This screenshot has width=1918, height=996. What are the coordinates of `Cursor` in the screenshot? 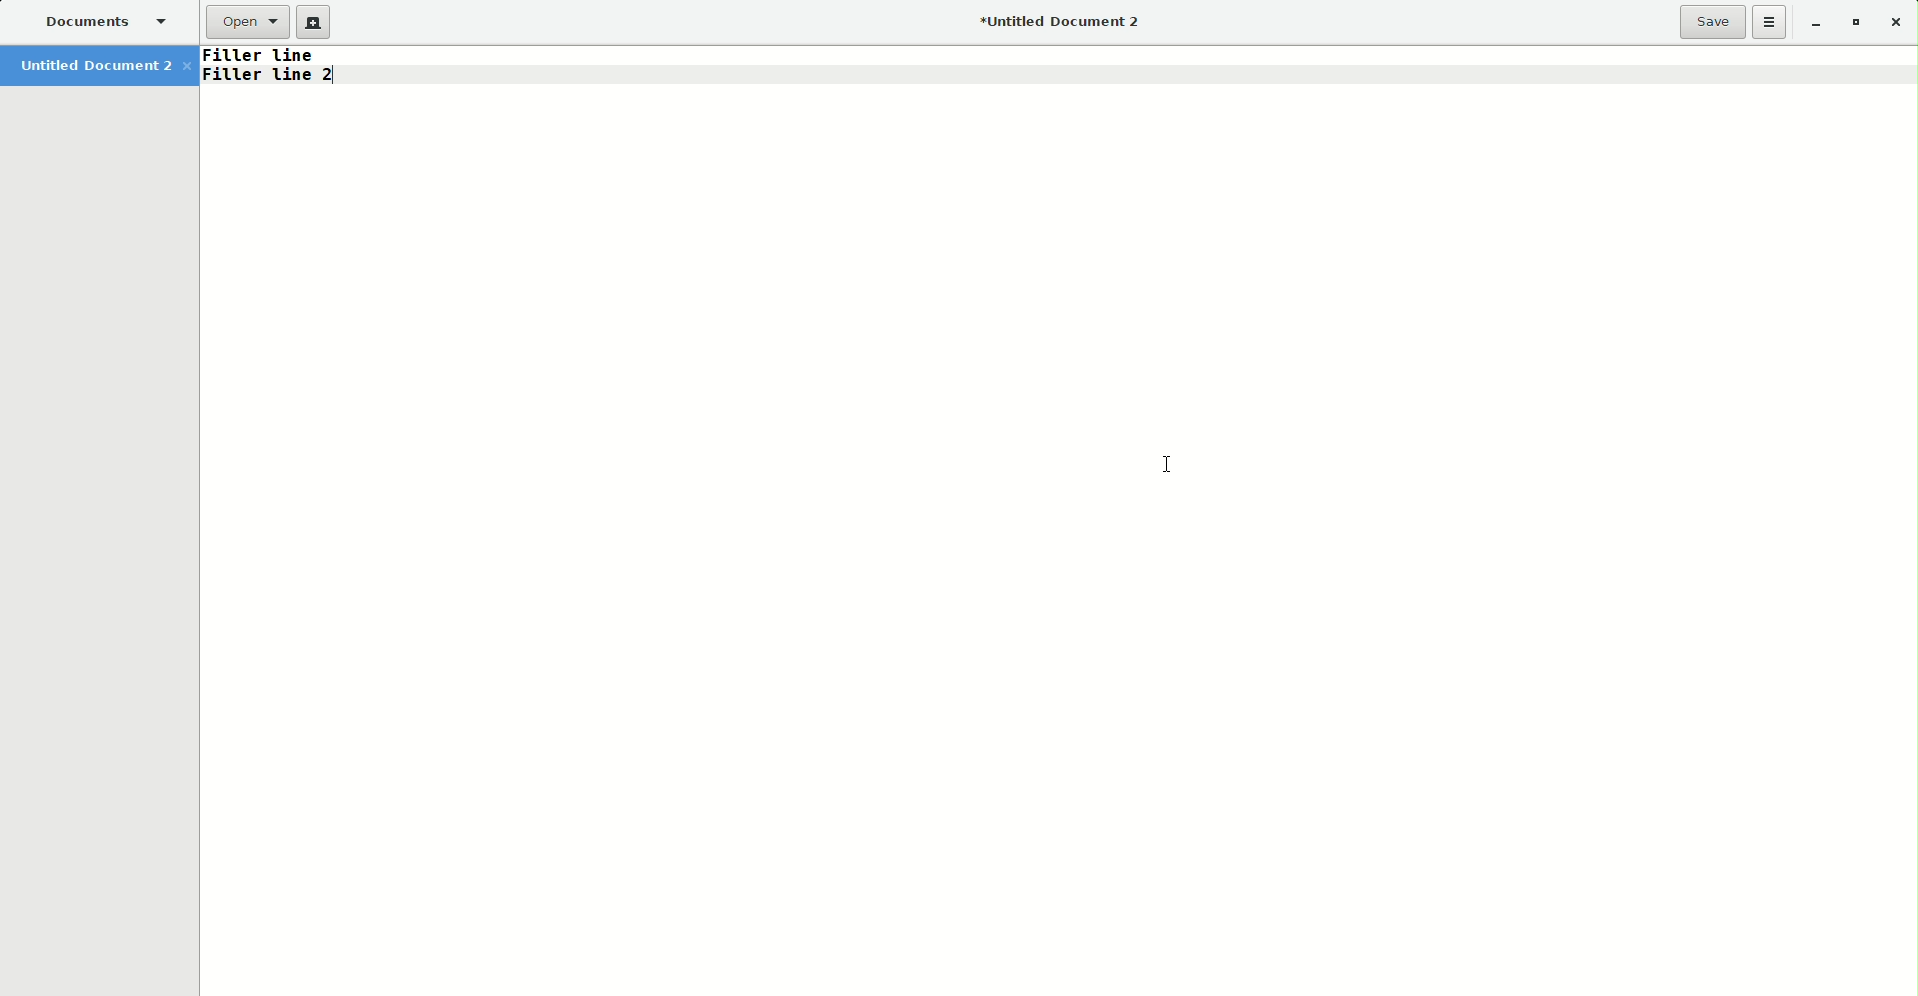 It's located at (1171, 462).